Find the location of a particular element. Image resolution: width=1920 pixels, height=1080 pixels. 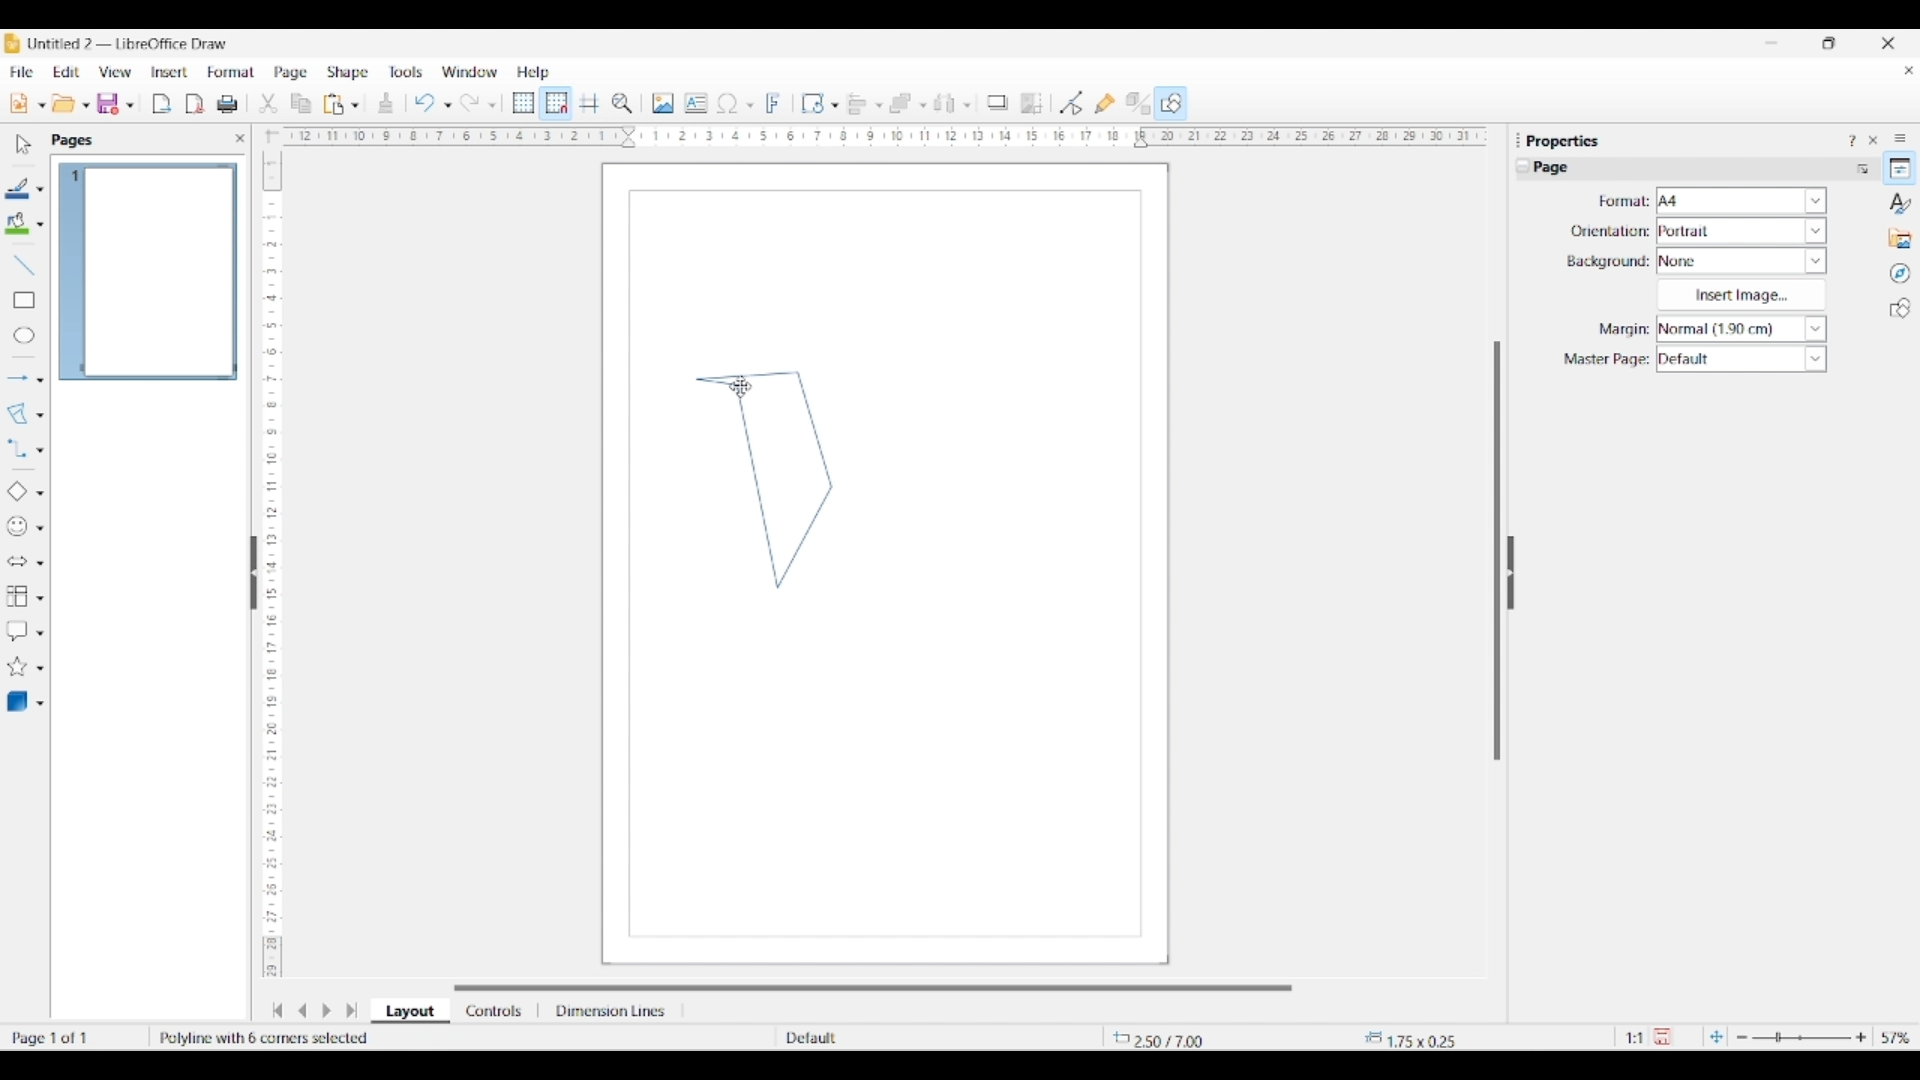

Show gluepoint options is located at coordinates (1104, 103).